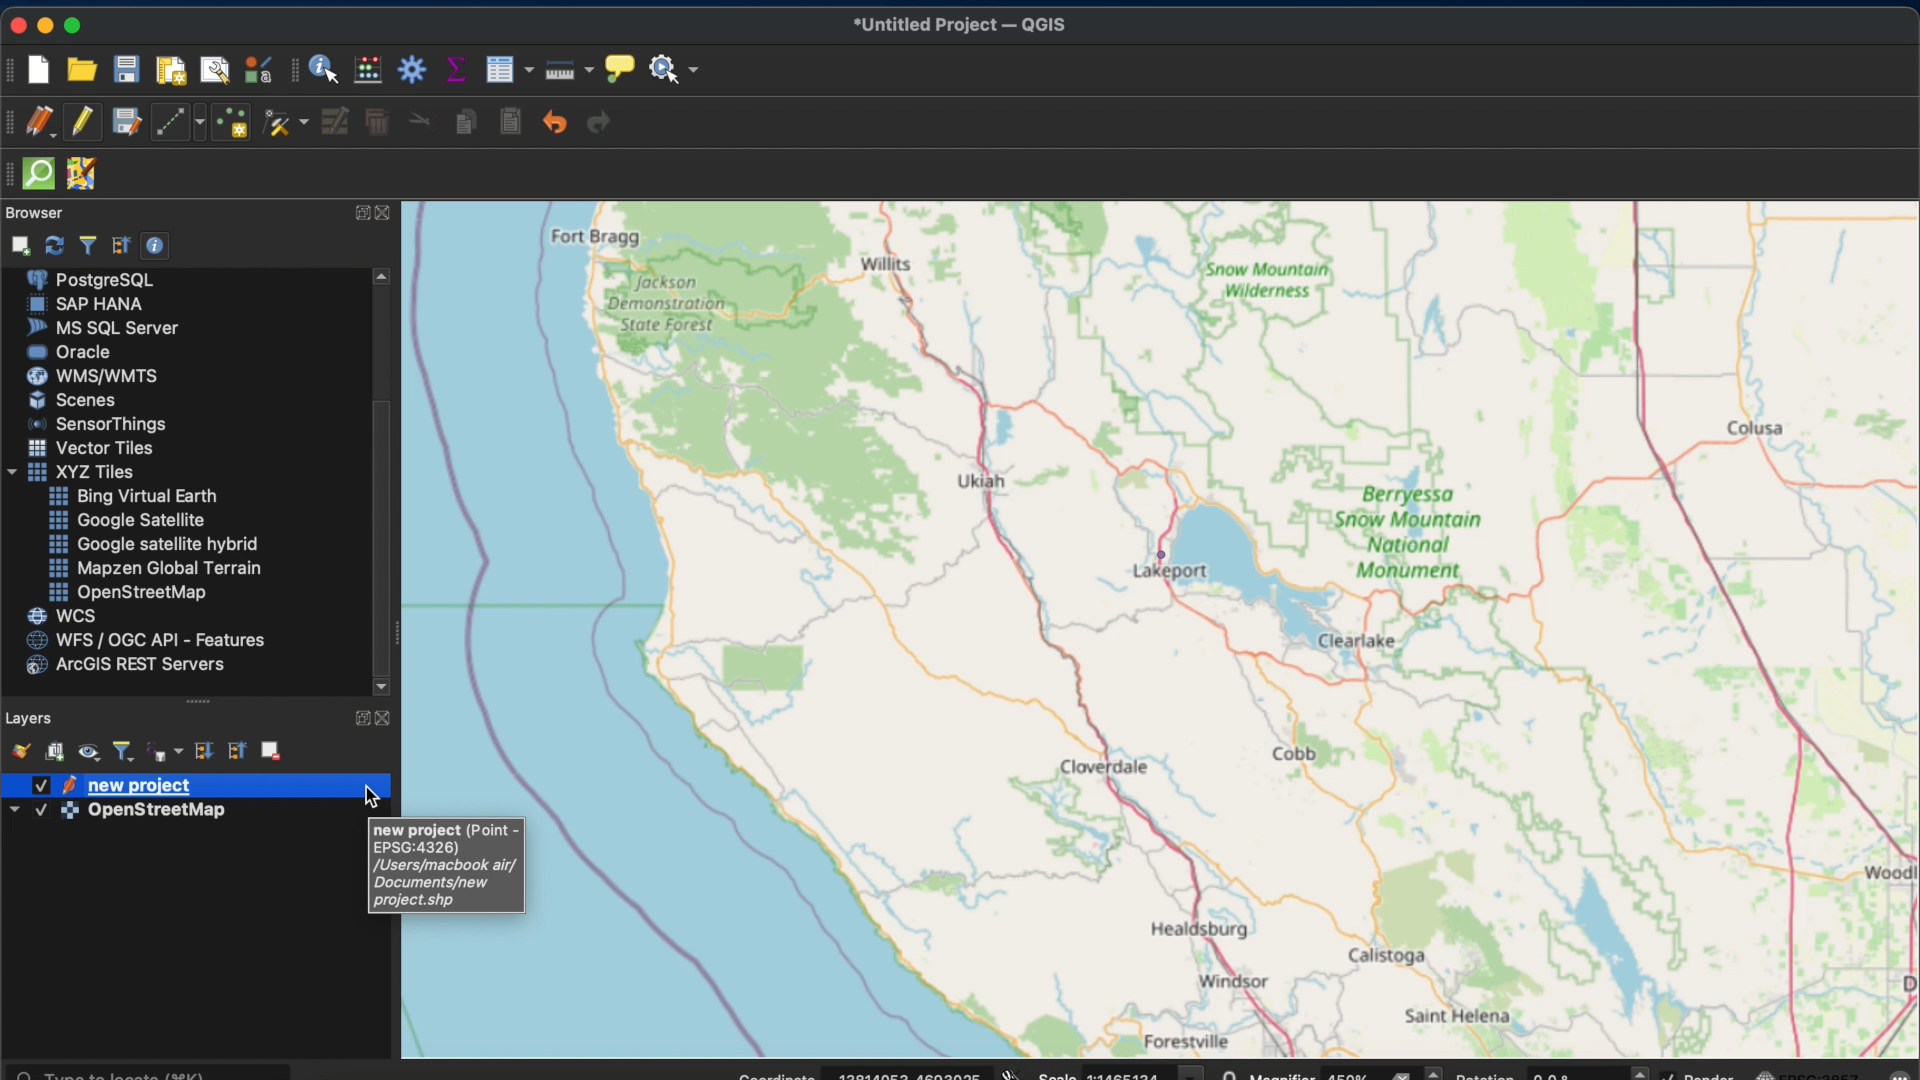  What do you see at coordinates (127, 124) in the screenshot?
I see `save edits` at bounding box center [127, 124].